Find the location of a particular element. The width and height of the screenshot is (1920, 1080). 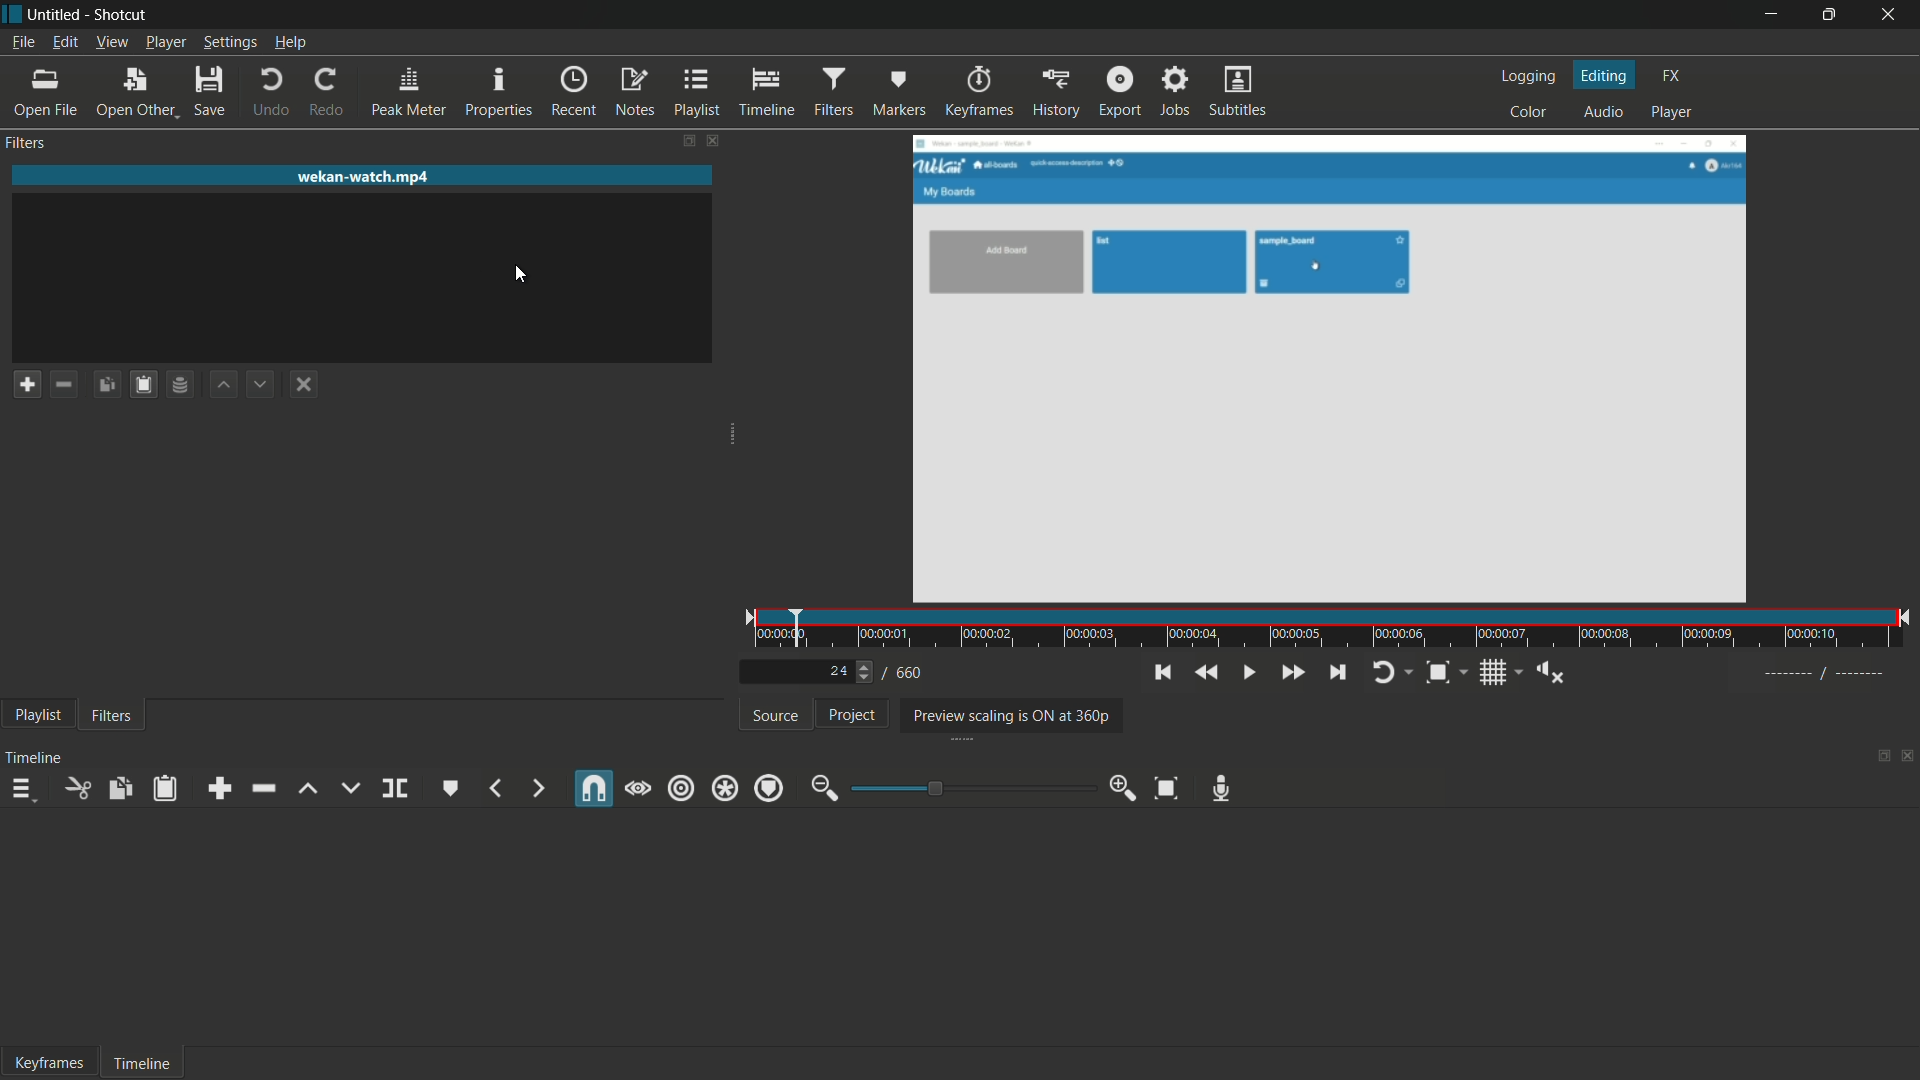

close timeline is located at coordinates (1908, 758).